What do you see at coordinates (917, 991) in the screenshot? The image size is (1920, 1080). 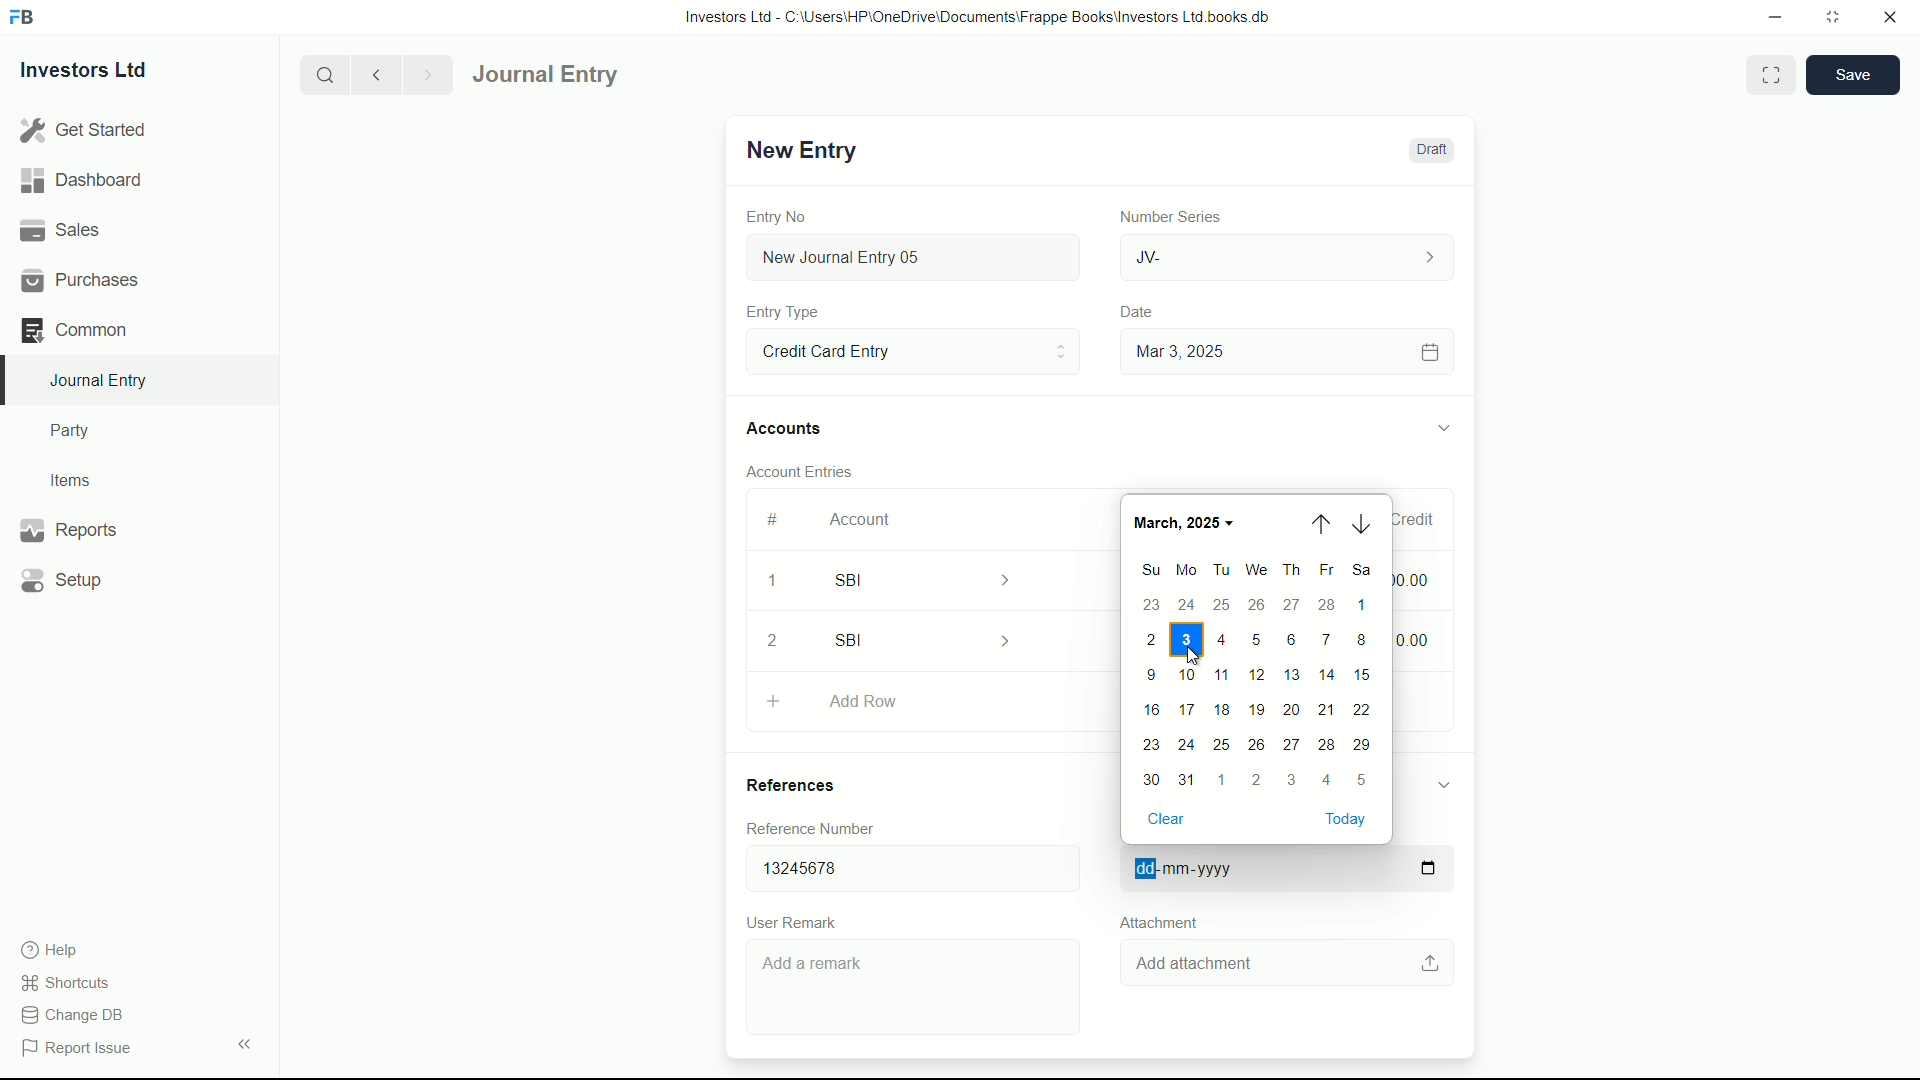 I see `Add a remark` at bounding box center [917, 991].